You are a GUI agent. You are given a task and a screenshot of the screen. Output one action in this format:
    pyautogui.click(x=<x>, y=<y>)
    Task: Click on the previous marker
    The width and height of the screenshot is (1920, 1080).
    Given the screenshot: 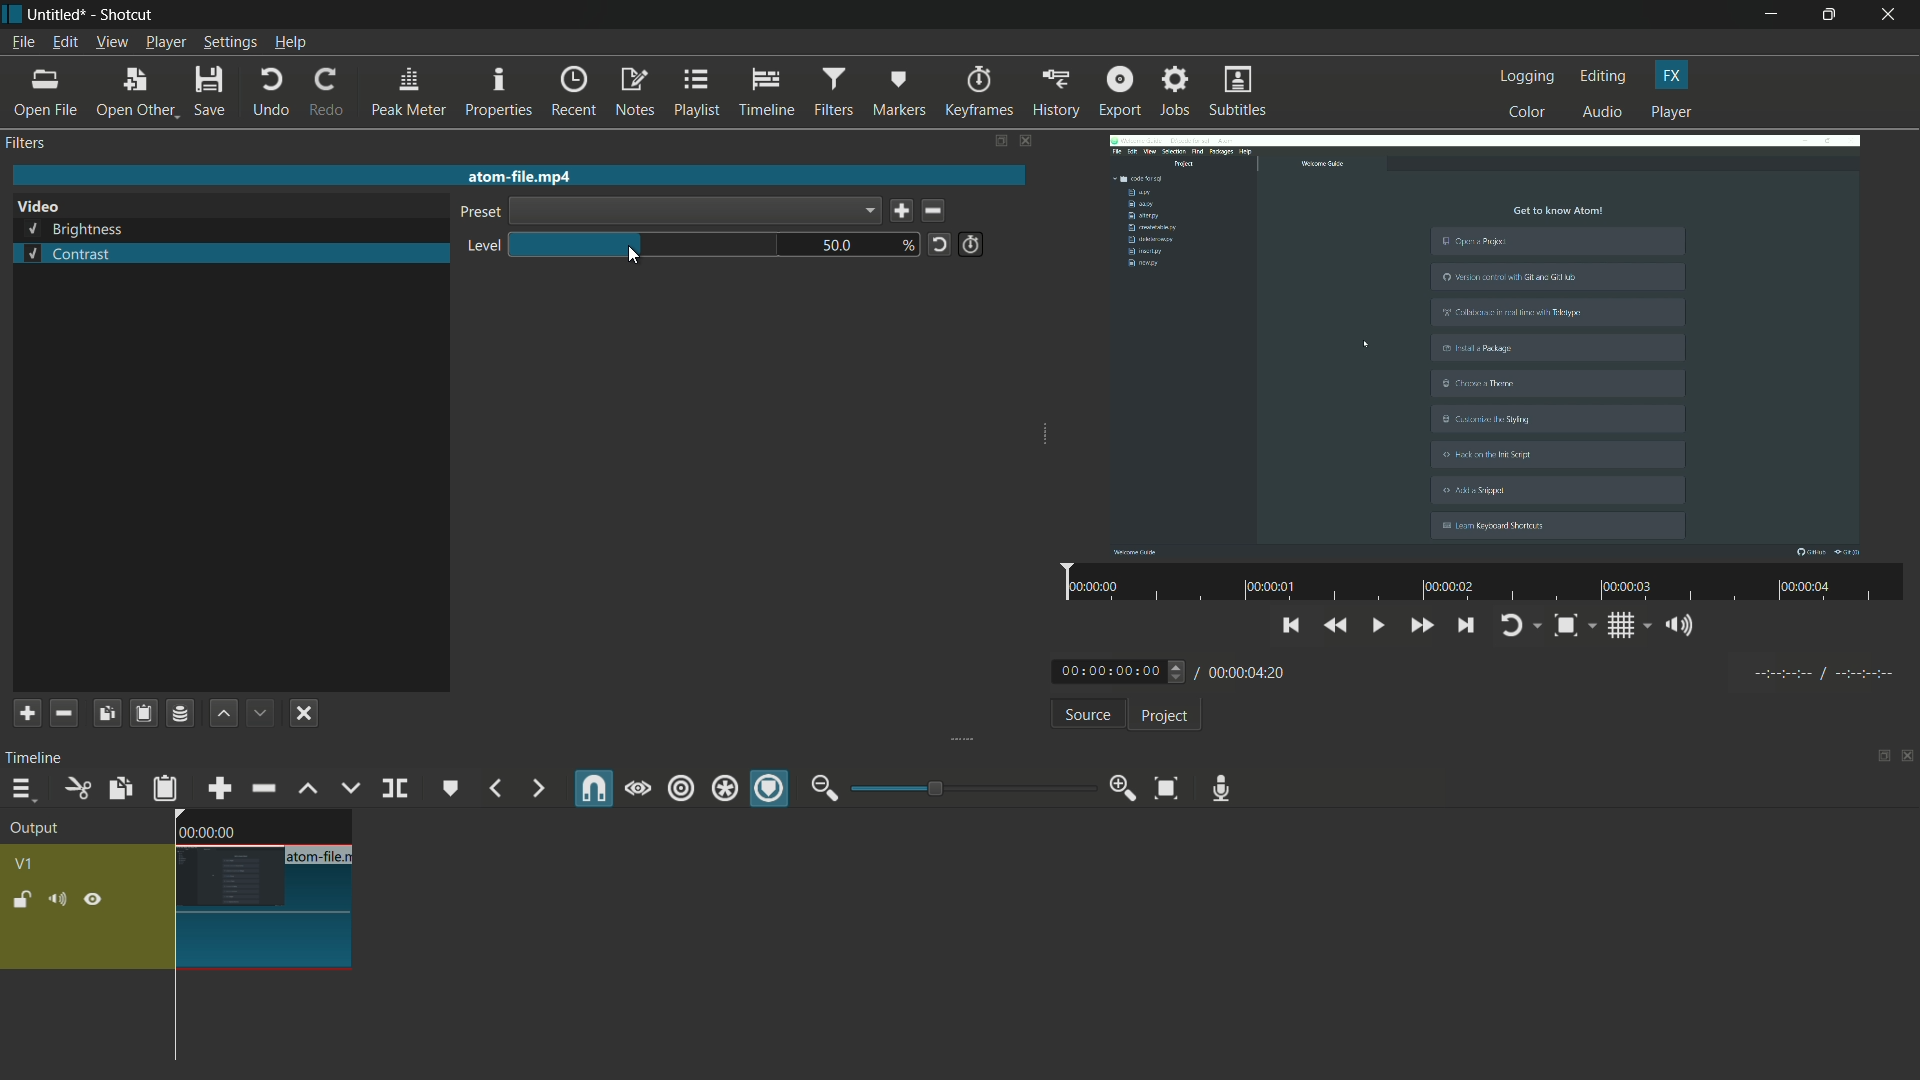 What is the action you would take?
    pyautogui.click(x=494, y=789)
    